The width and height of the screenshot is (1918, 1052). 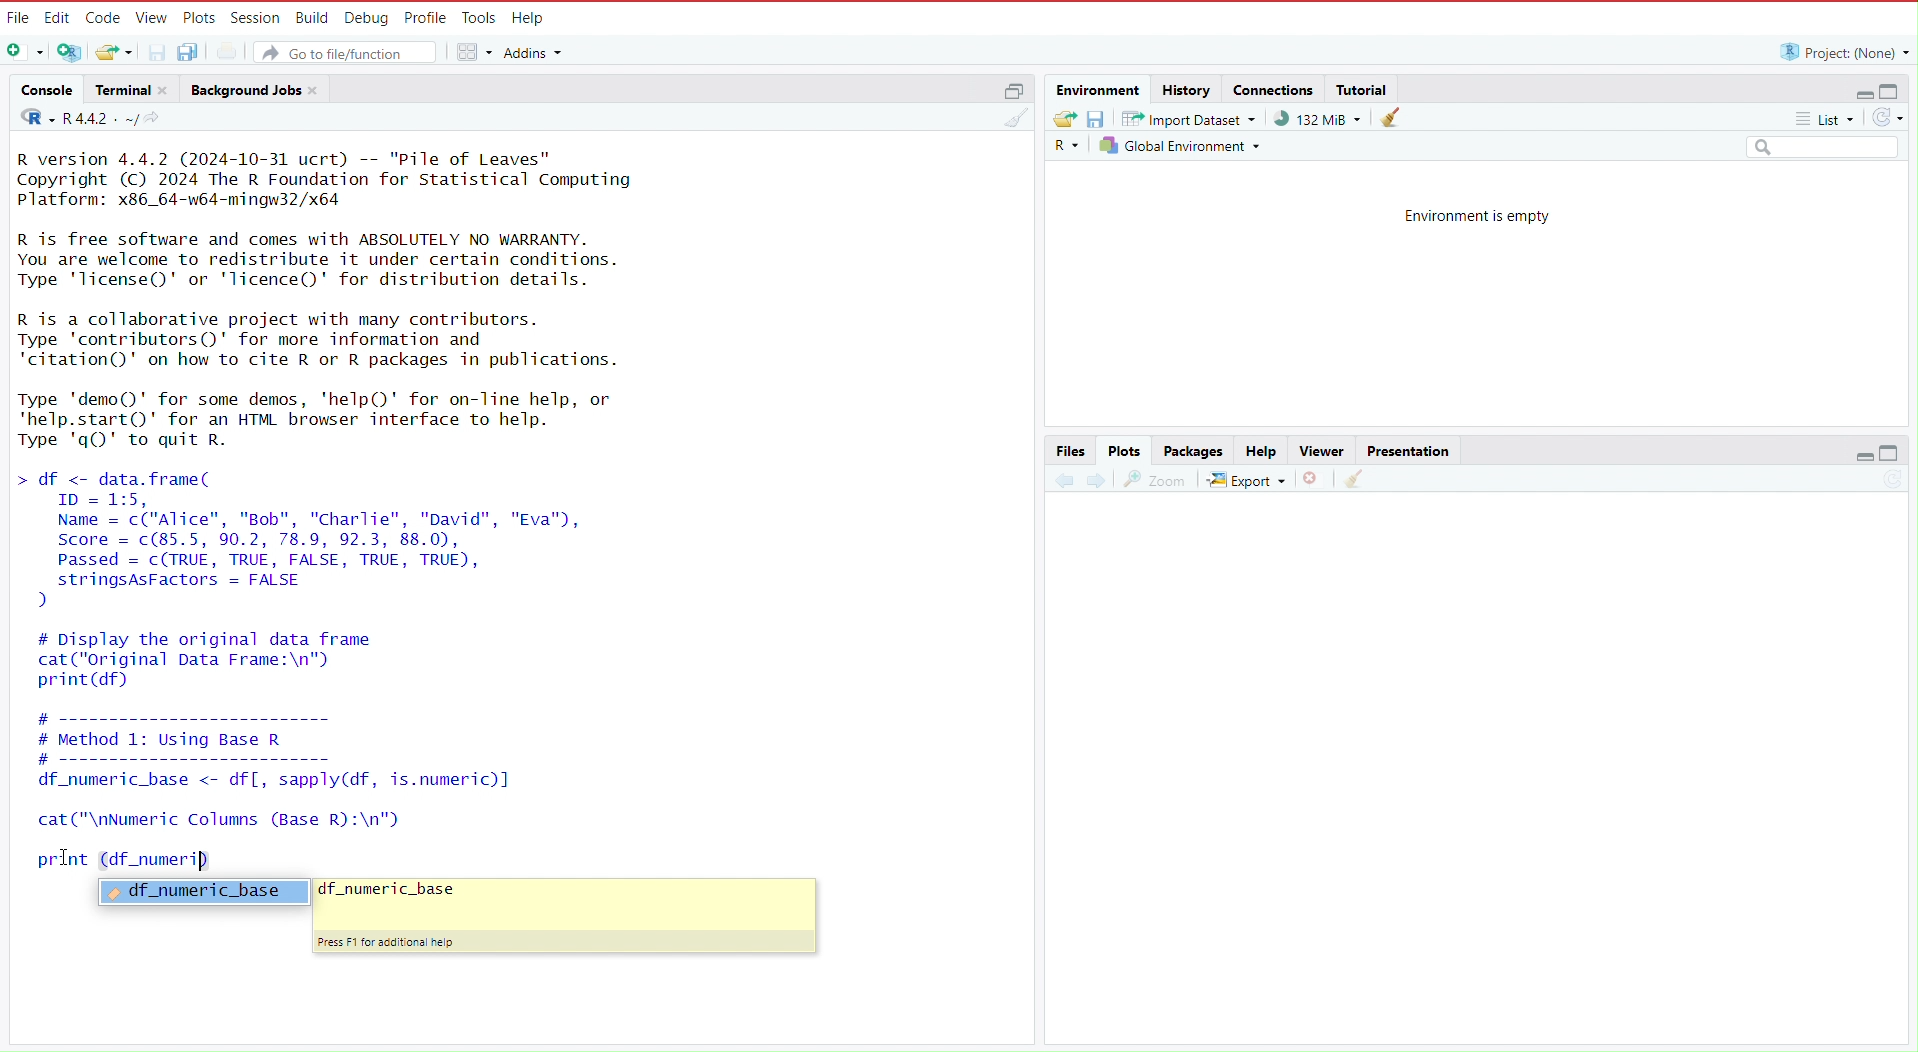 I want to click on addins, so click(x=535, y=51).